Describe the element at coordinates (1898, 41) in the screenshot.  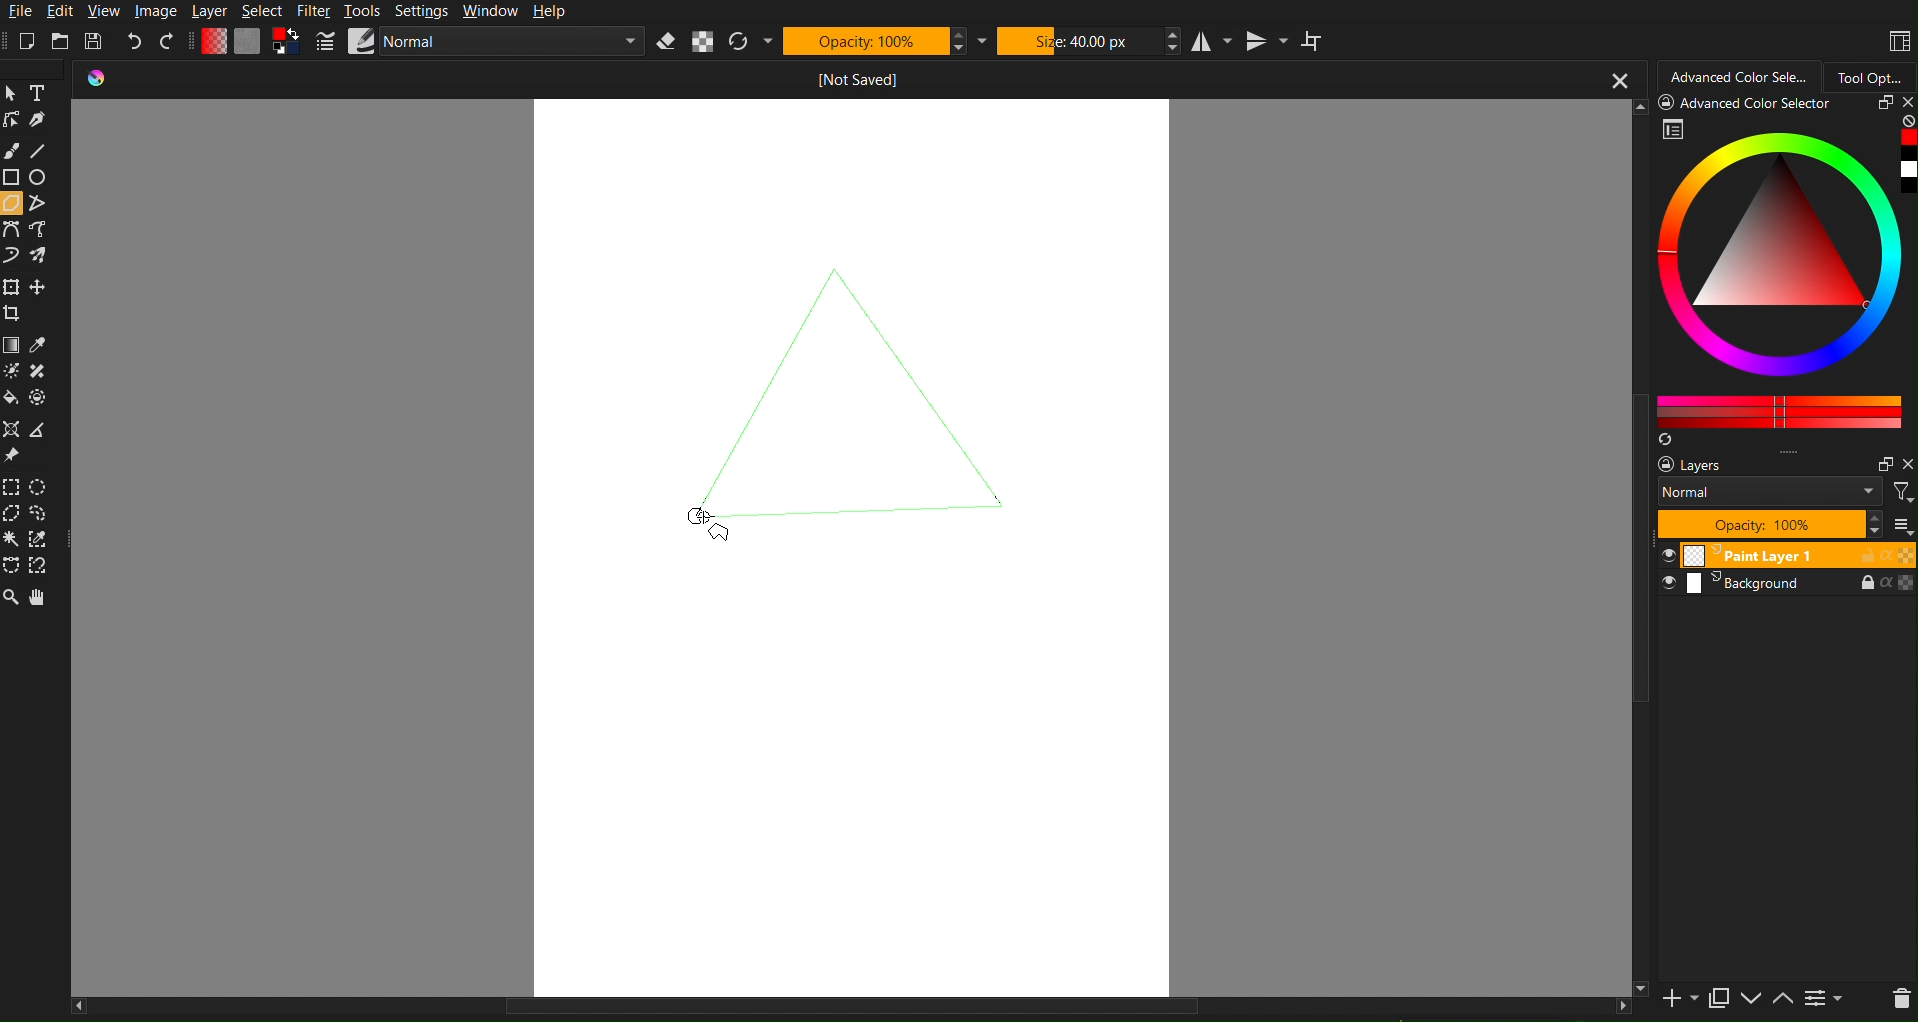
I see `Workspaces` at that location.